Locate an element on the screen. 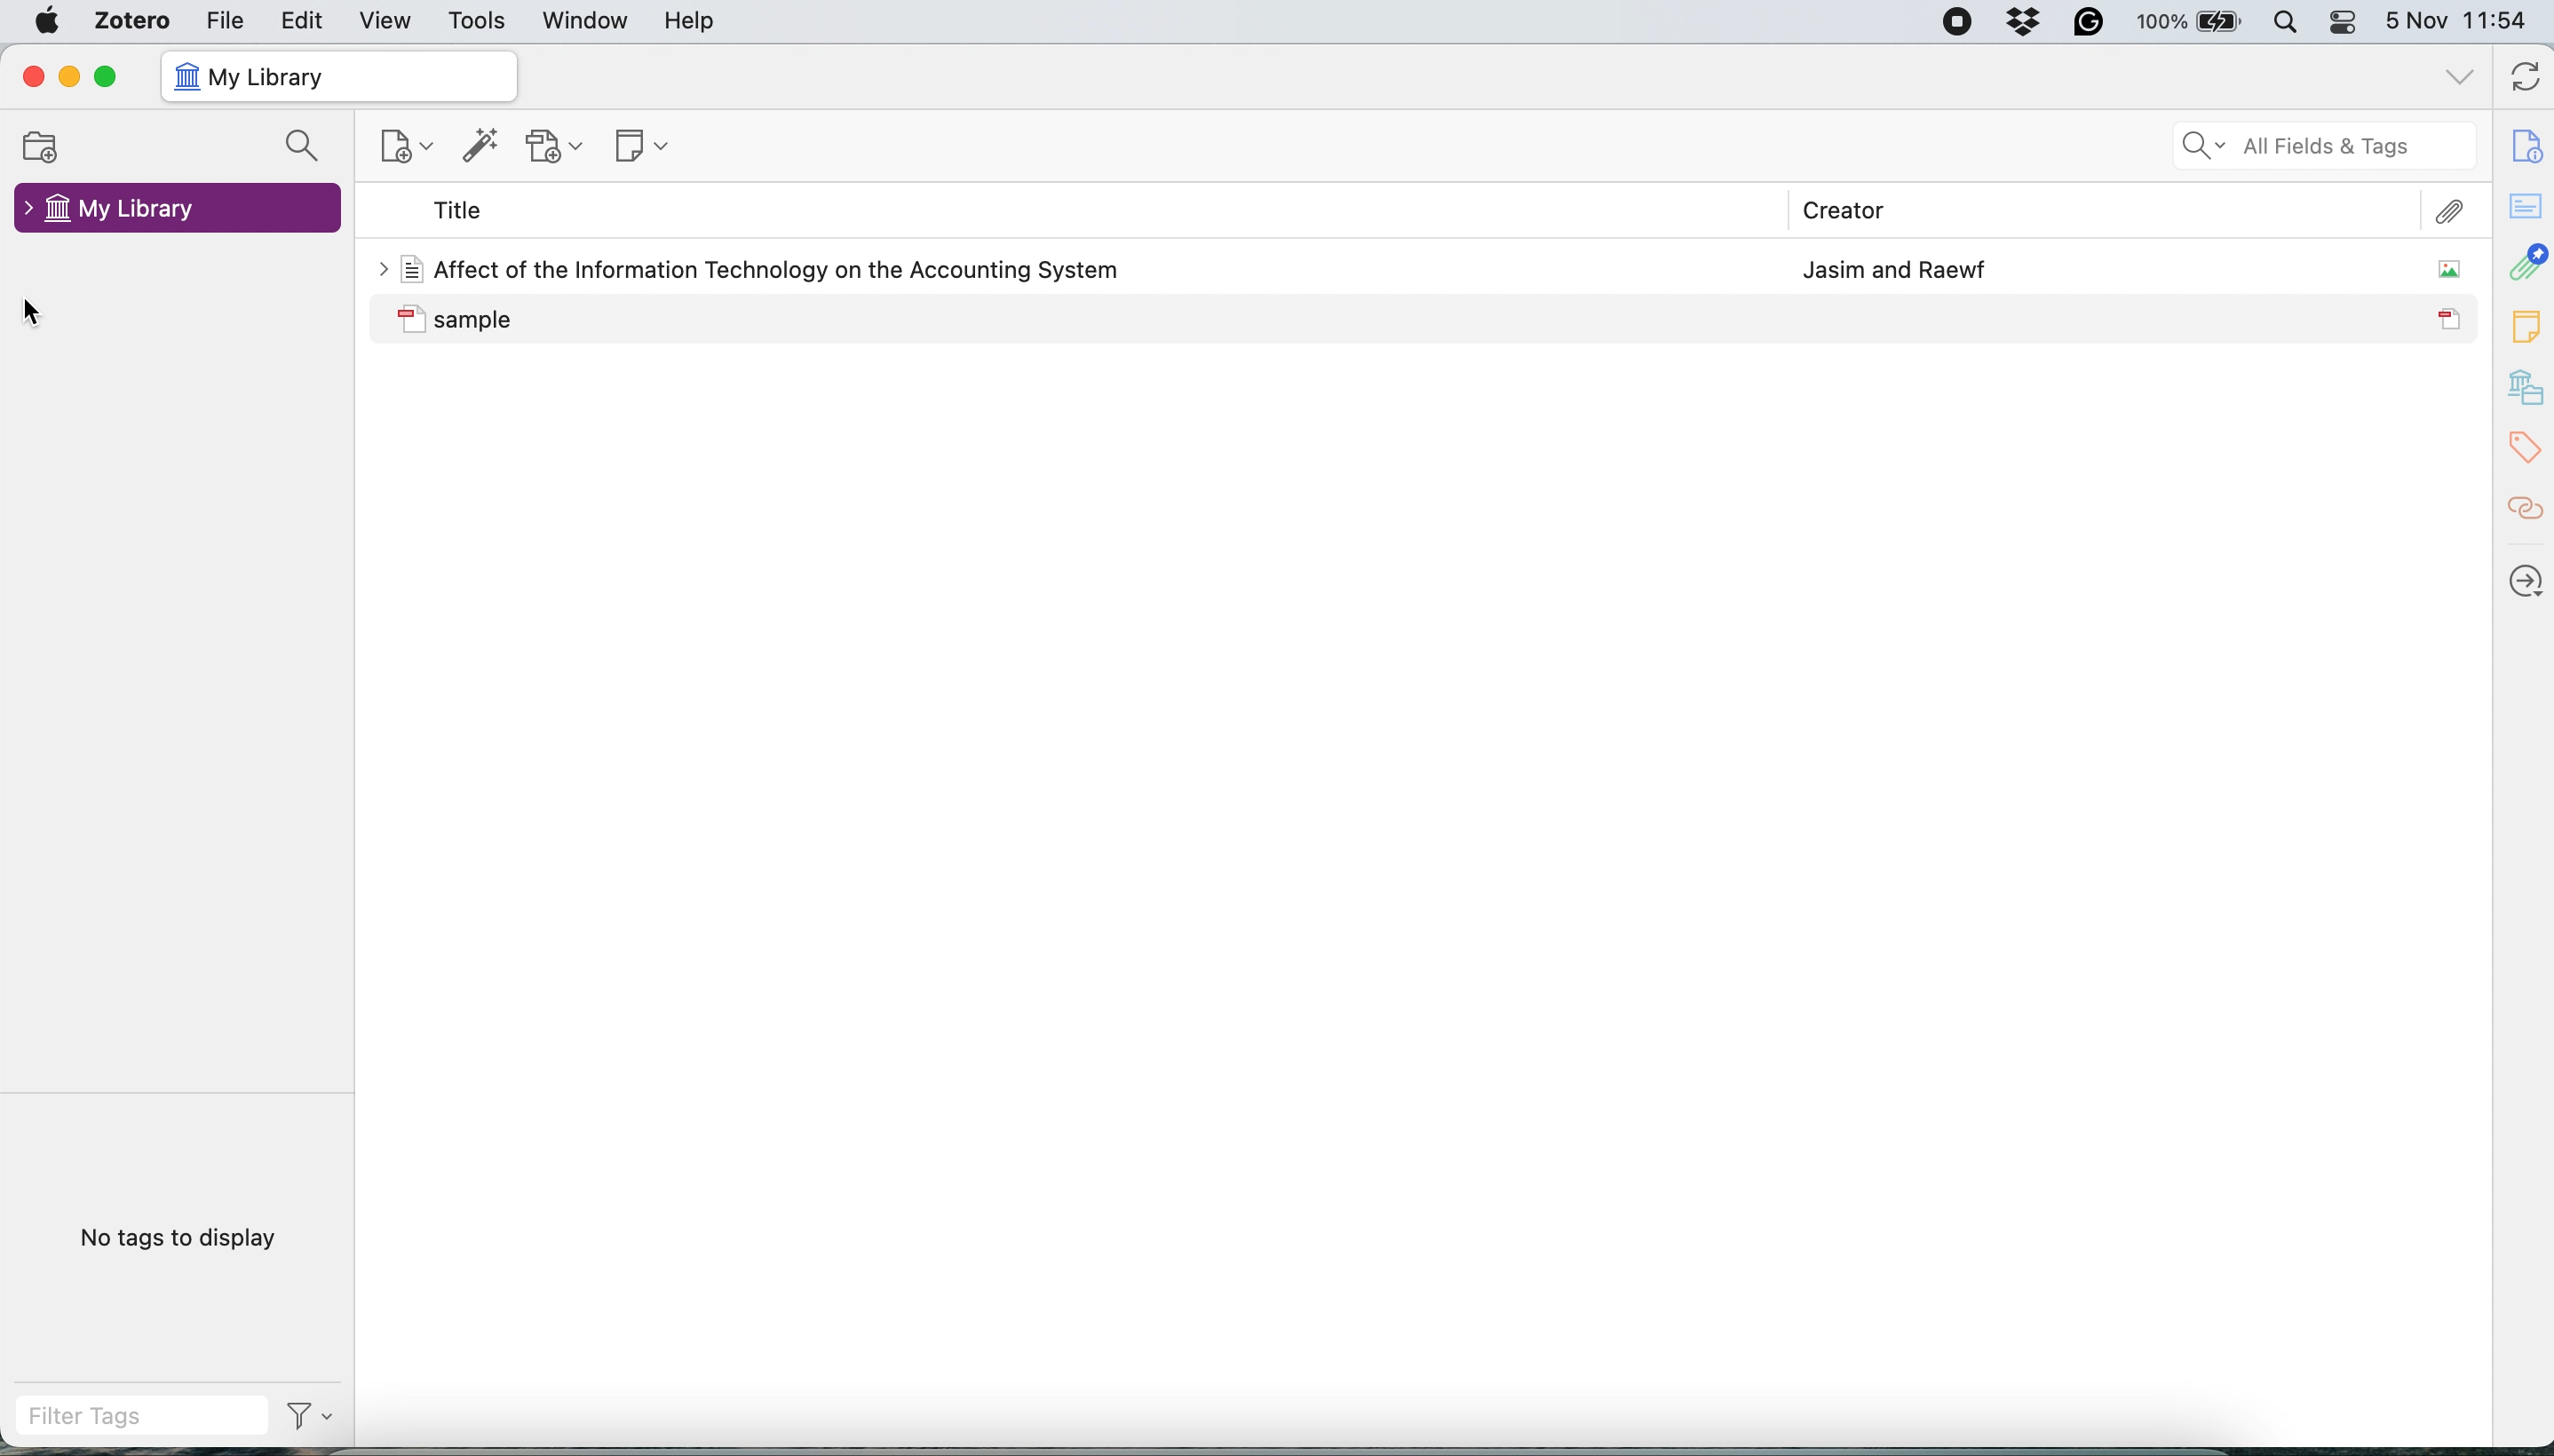 This screenshot has width=2554, height=1456. File title is located at coordinates (749, 268).